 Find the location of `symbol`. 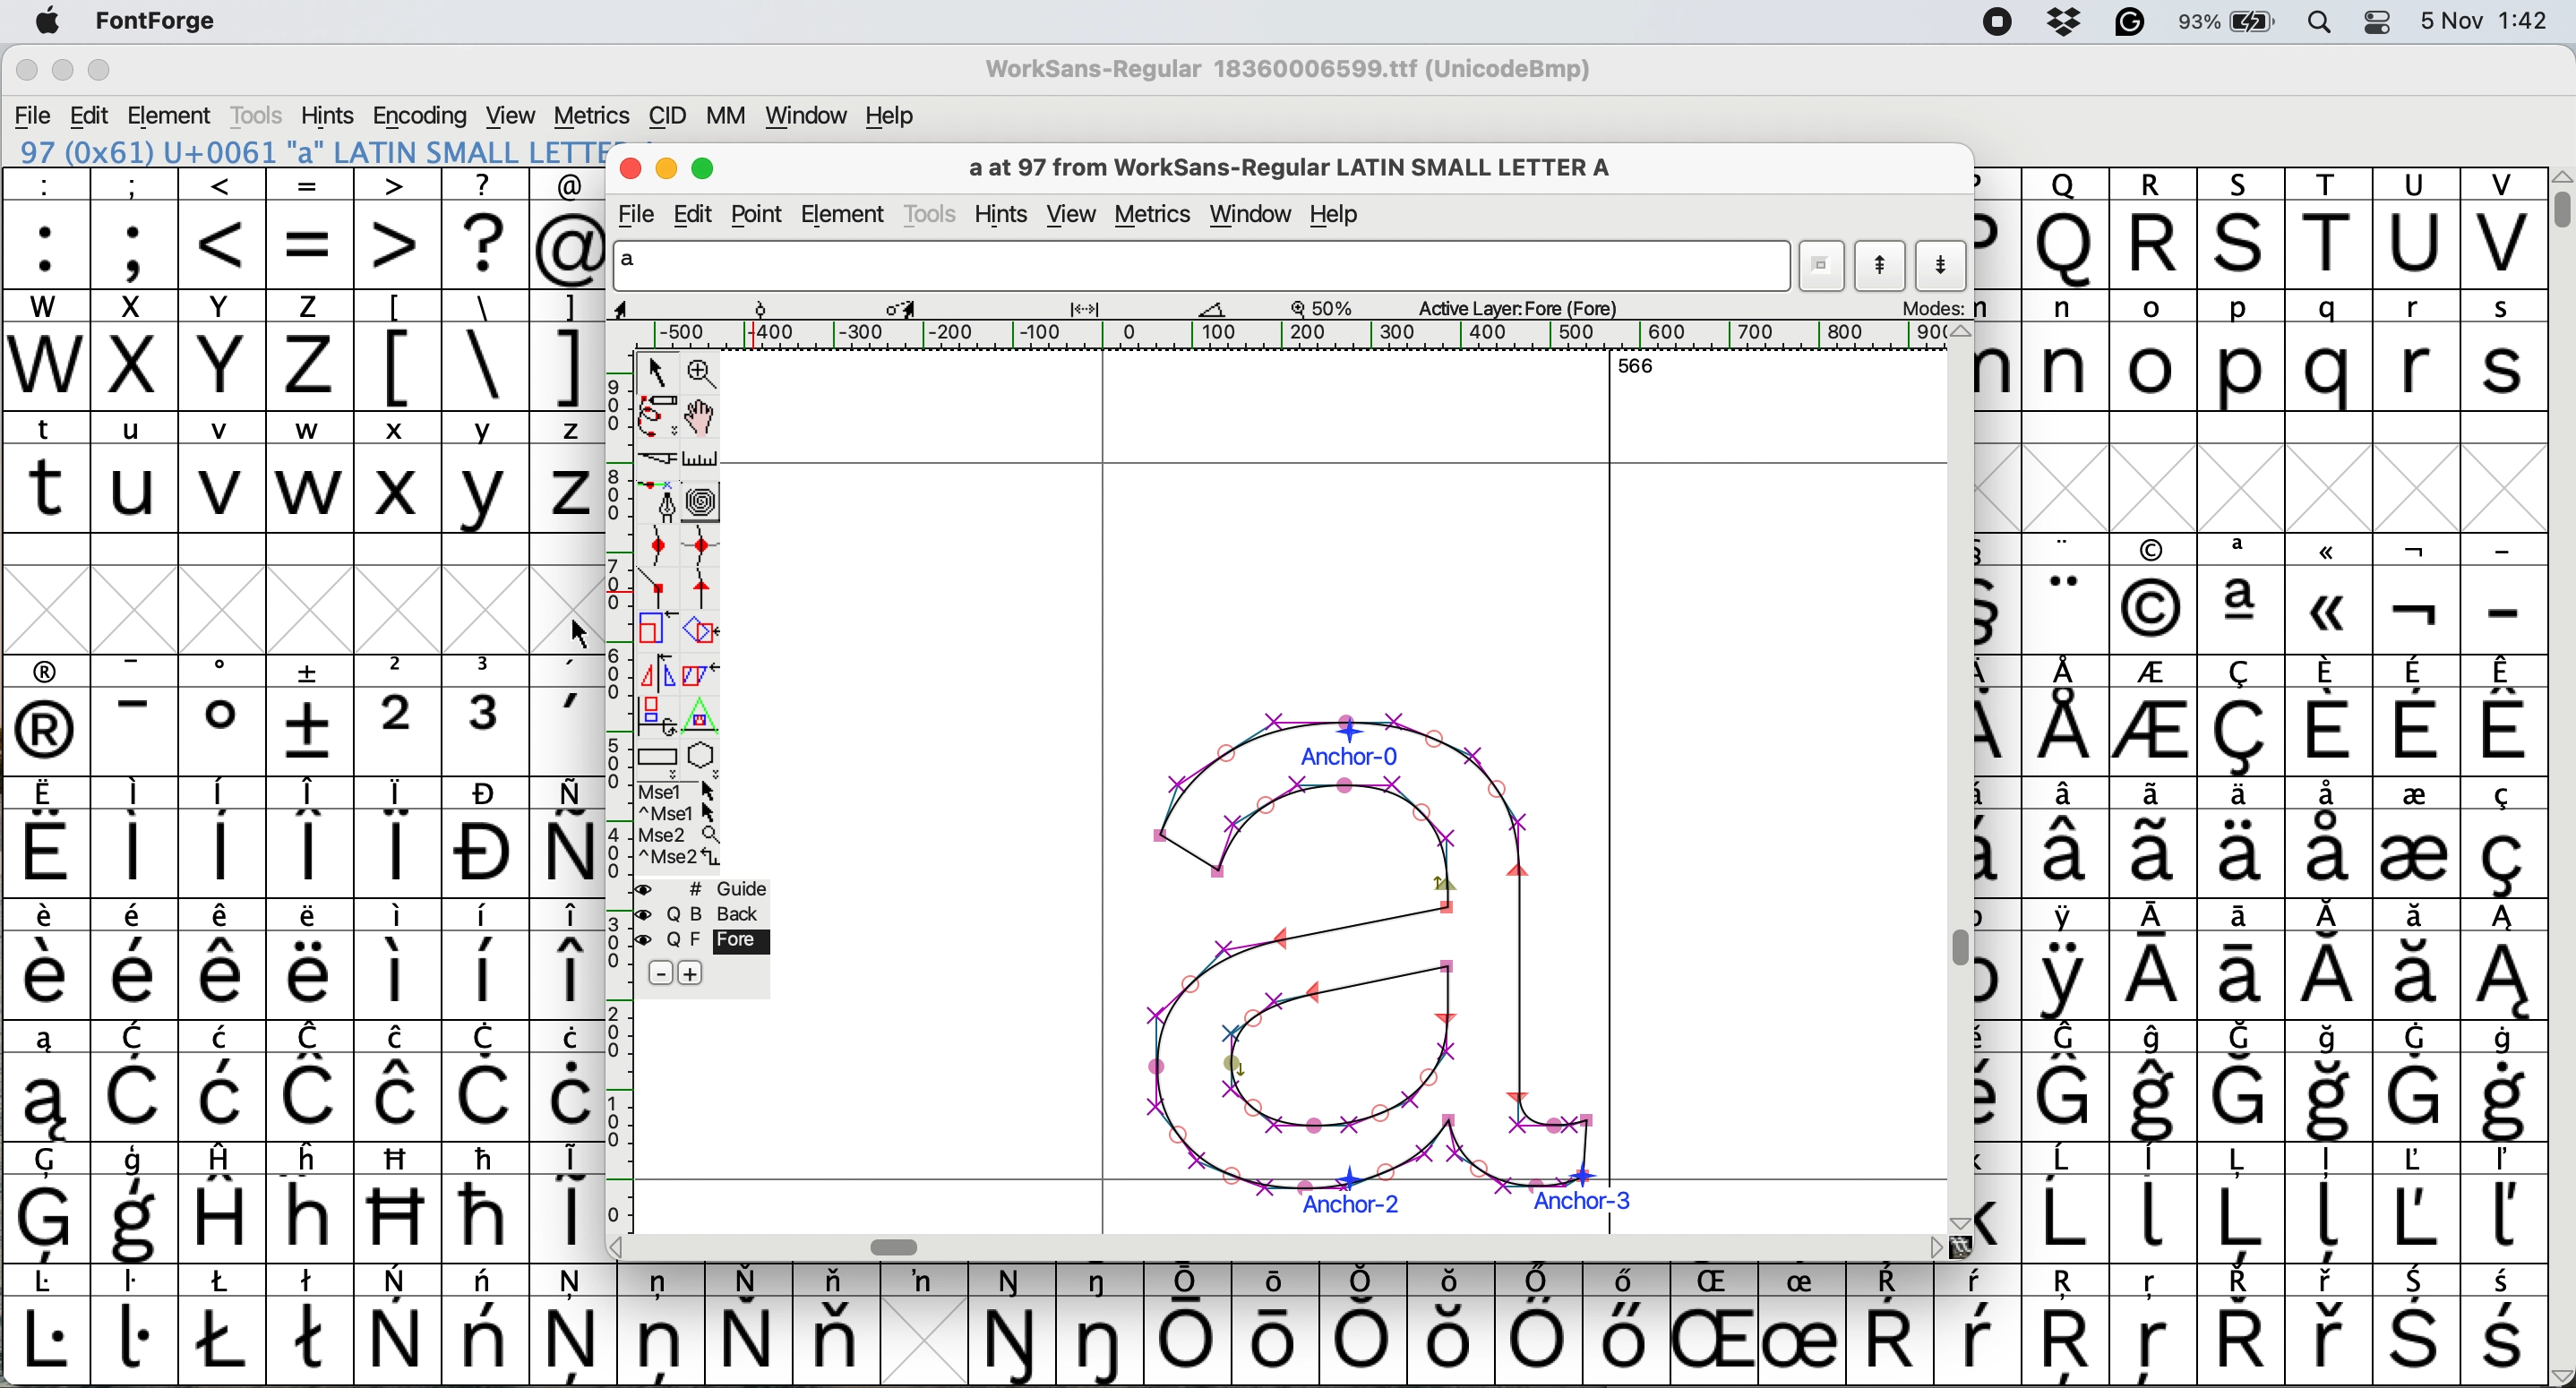

symbol is located at coordinates (2242, 960).